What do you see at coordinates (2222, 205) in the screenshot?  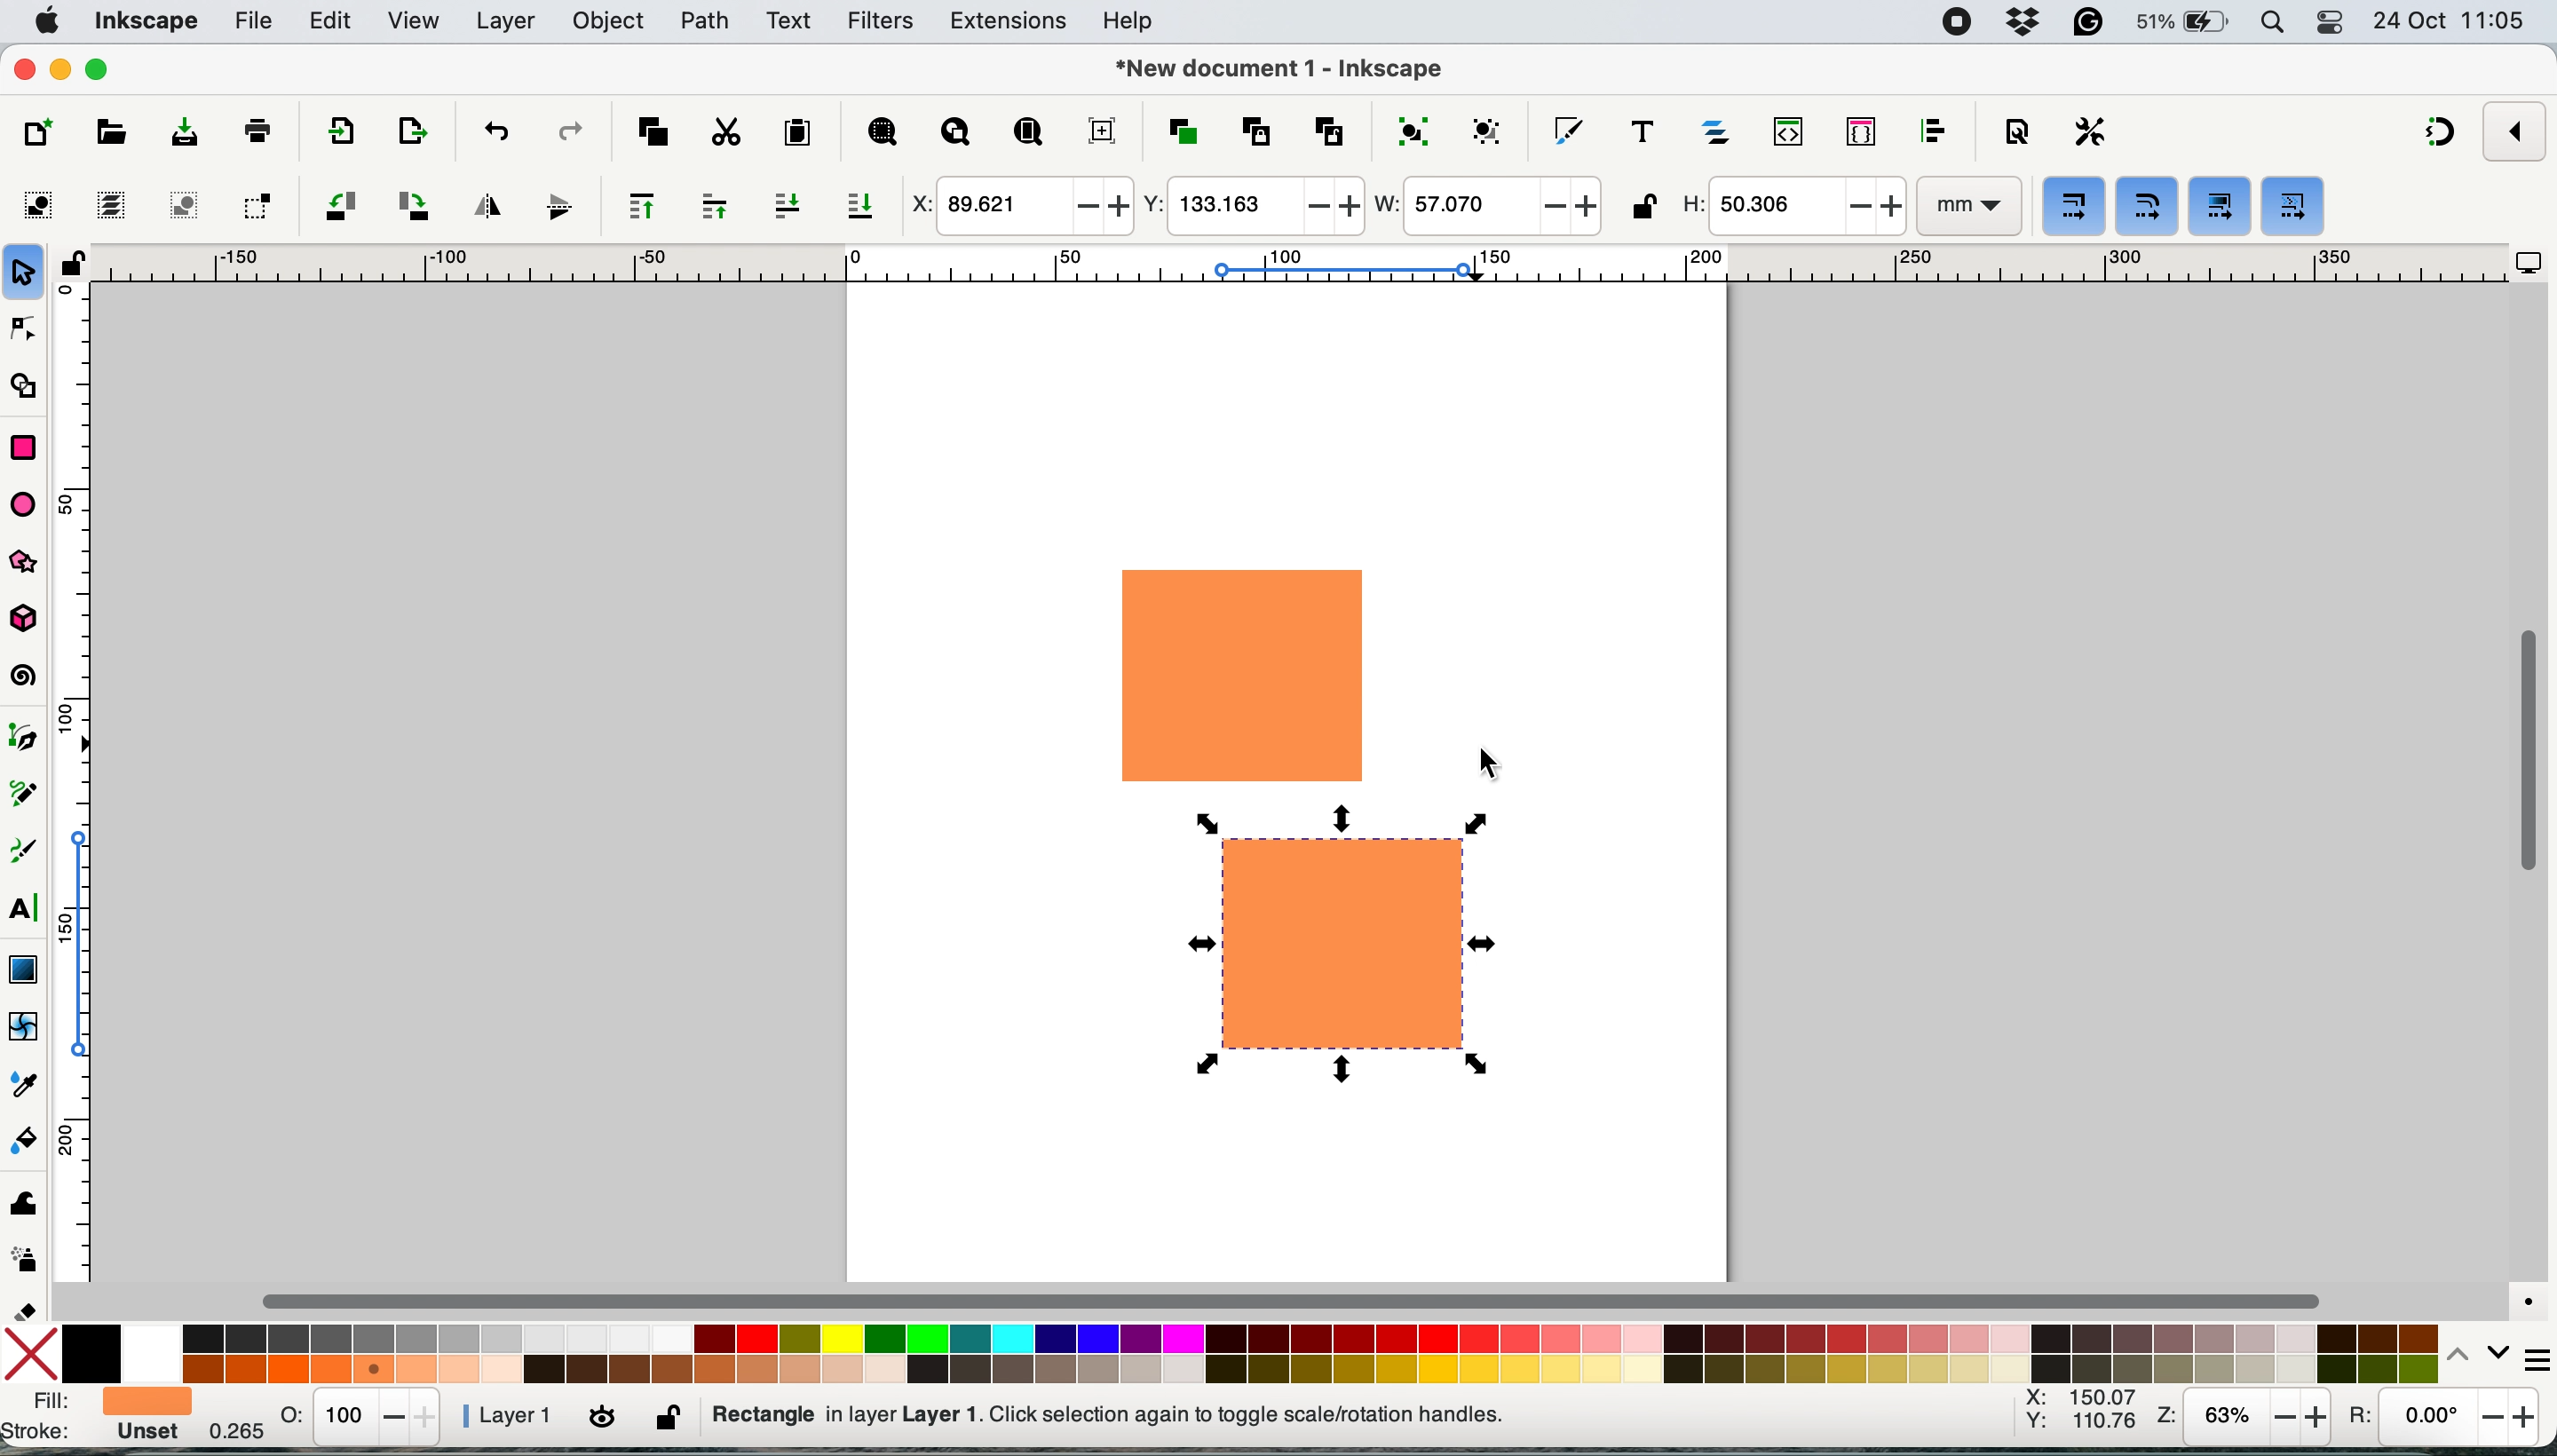 I see `move gradients` at bounding box center [2222, 205].